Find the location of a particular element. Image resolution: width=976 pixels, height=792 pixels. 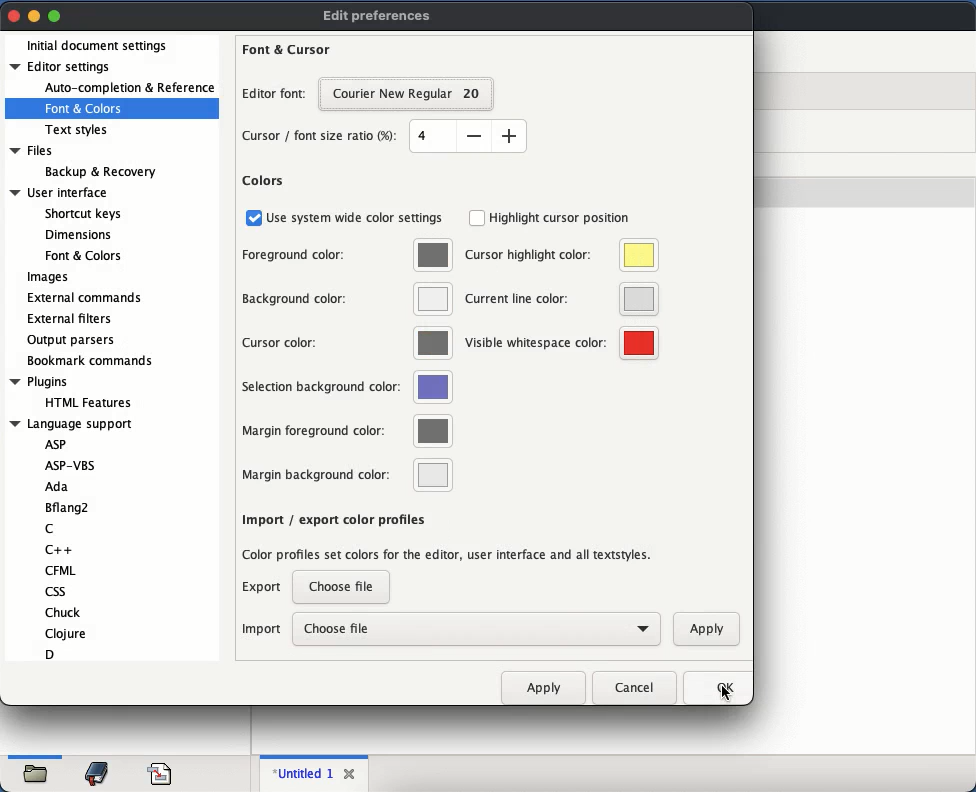

selection background color is located at coordinates (326, 387).